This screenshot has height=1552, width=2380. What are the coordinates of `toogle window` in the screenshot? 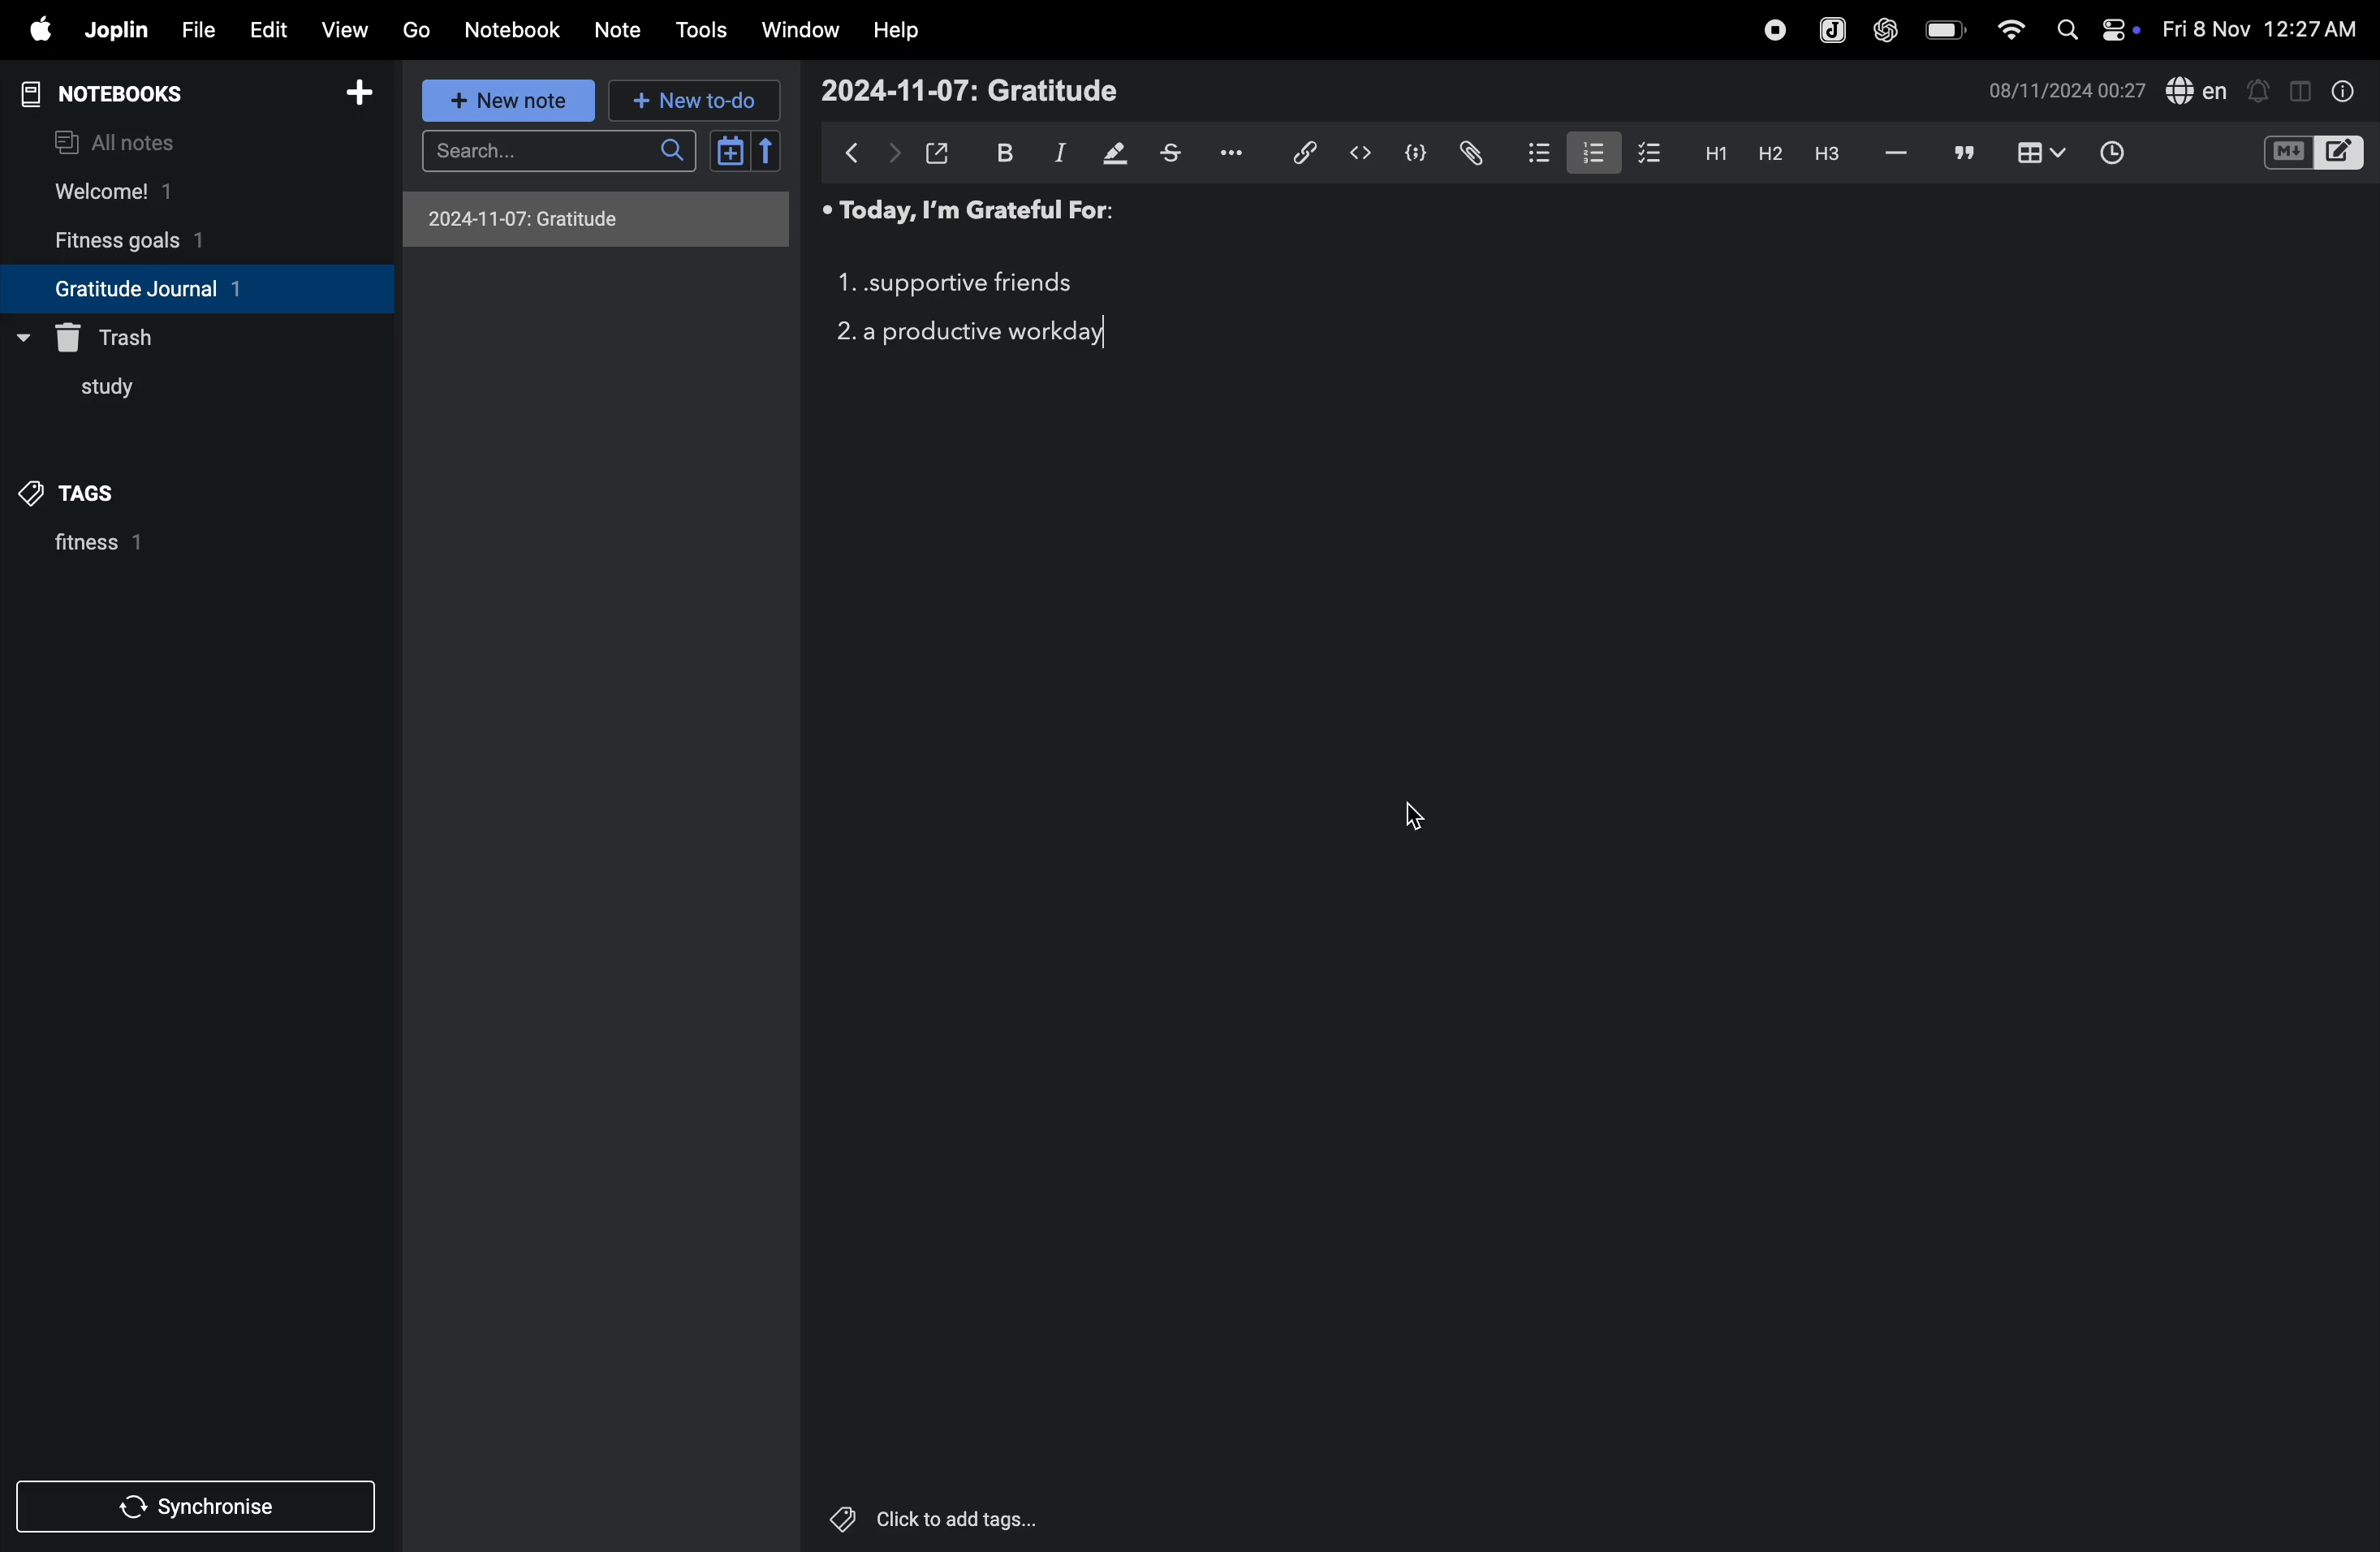 It's located at (2300, 89).